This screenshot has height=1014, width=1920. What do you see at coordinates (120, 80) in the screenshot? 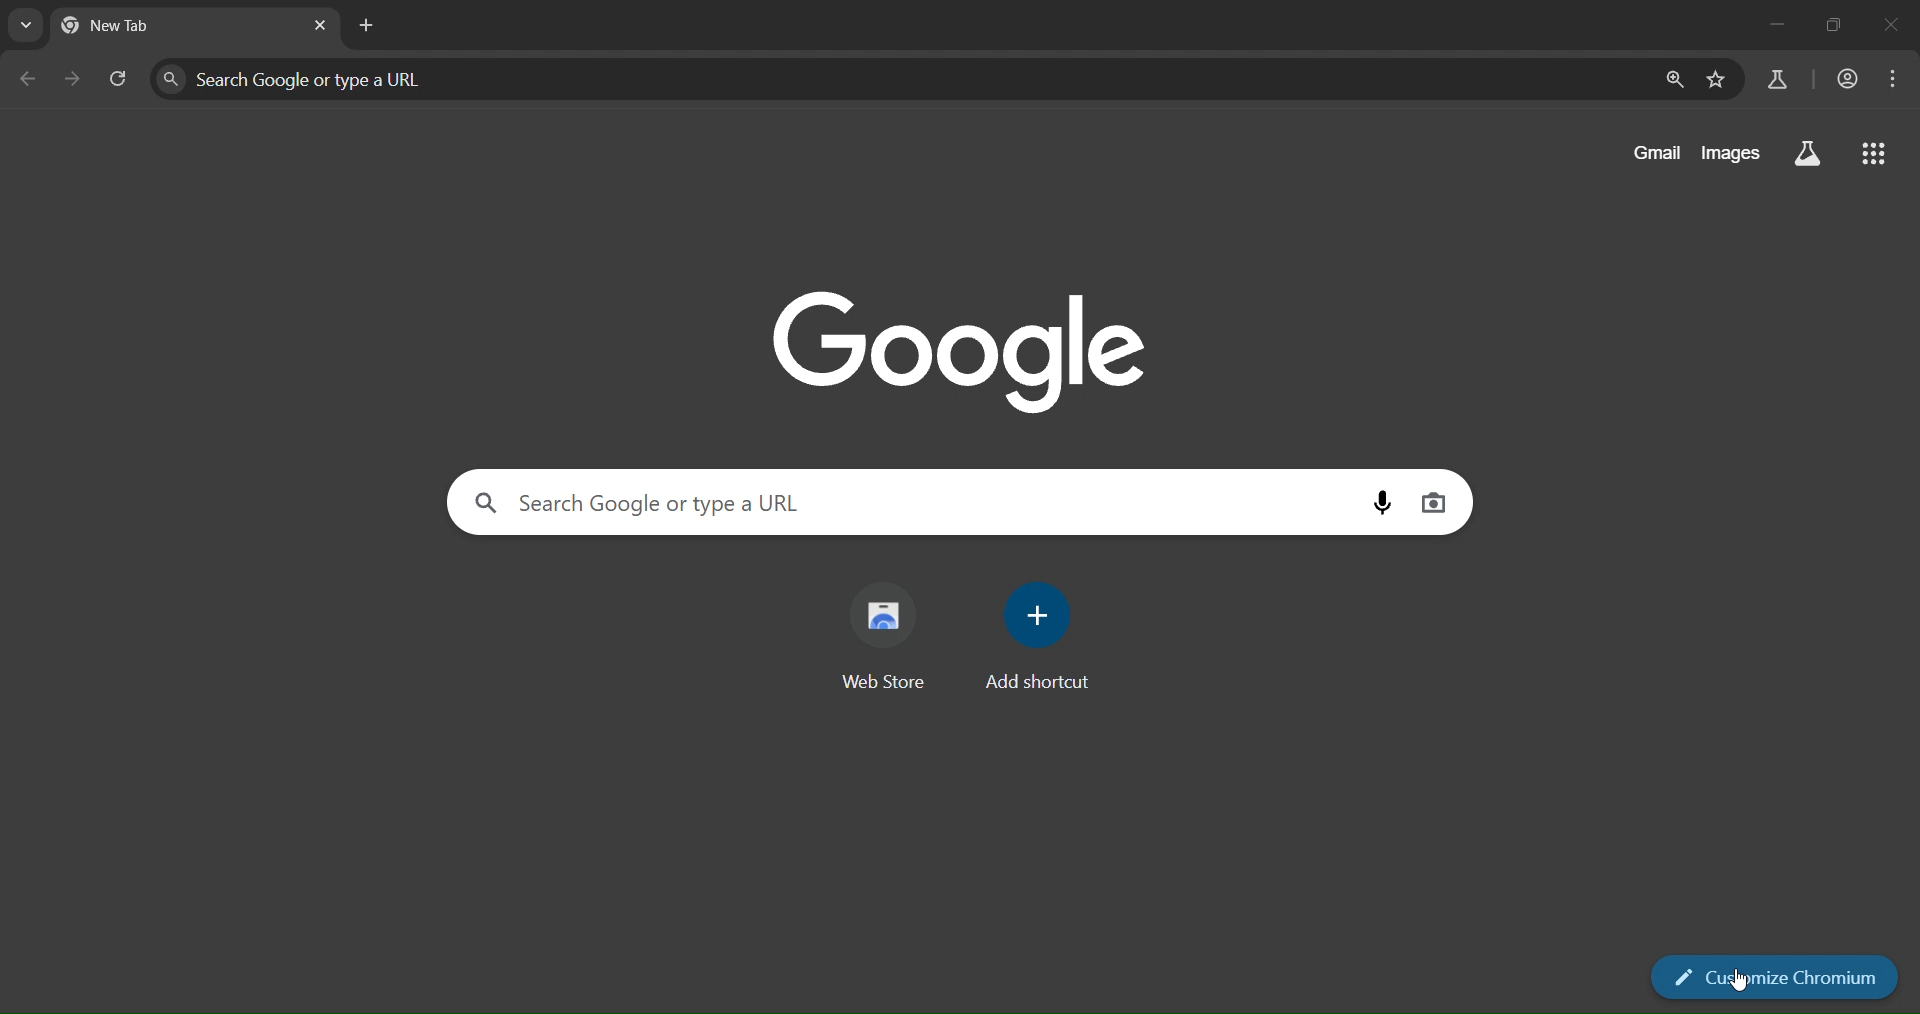
I see `reload page` at bounding box center [120, 80].